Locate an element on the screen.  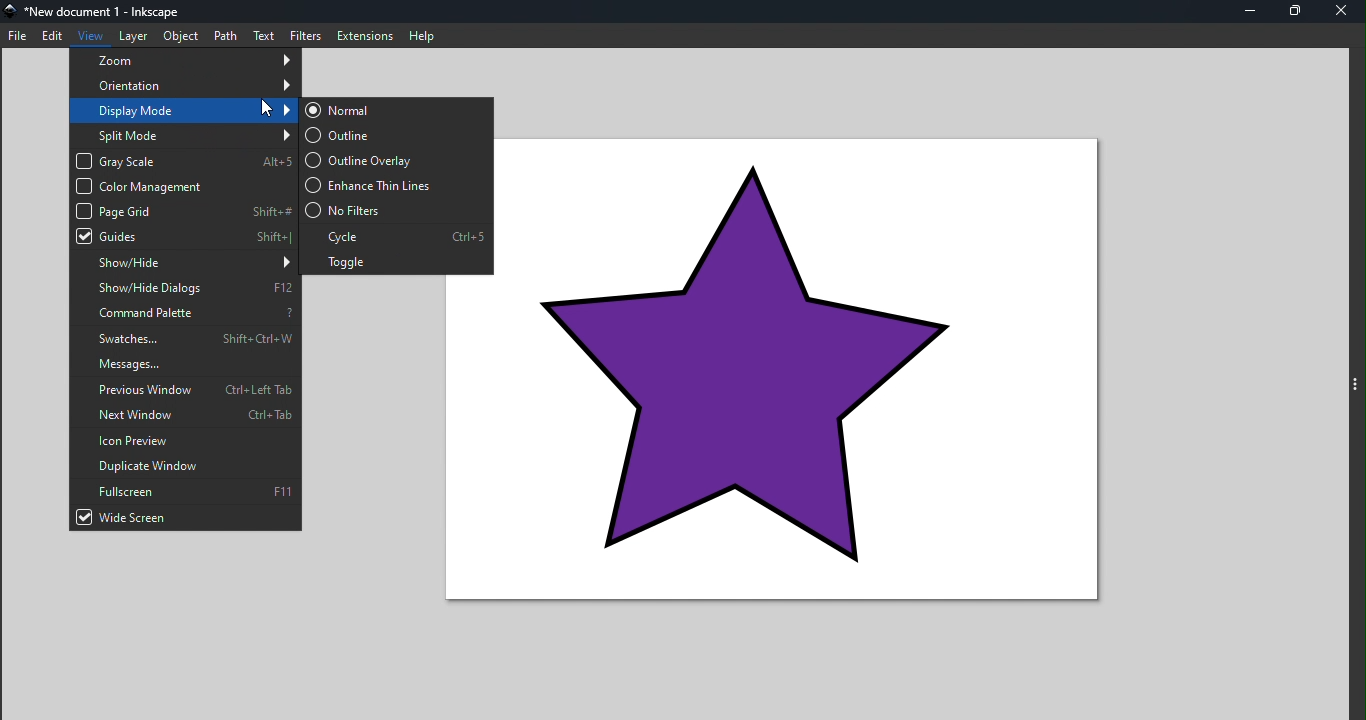
Object is located at coordinates (176, 38).